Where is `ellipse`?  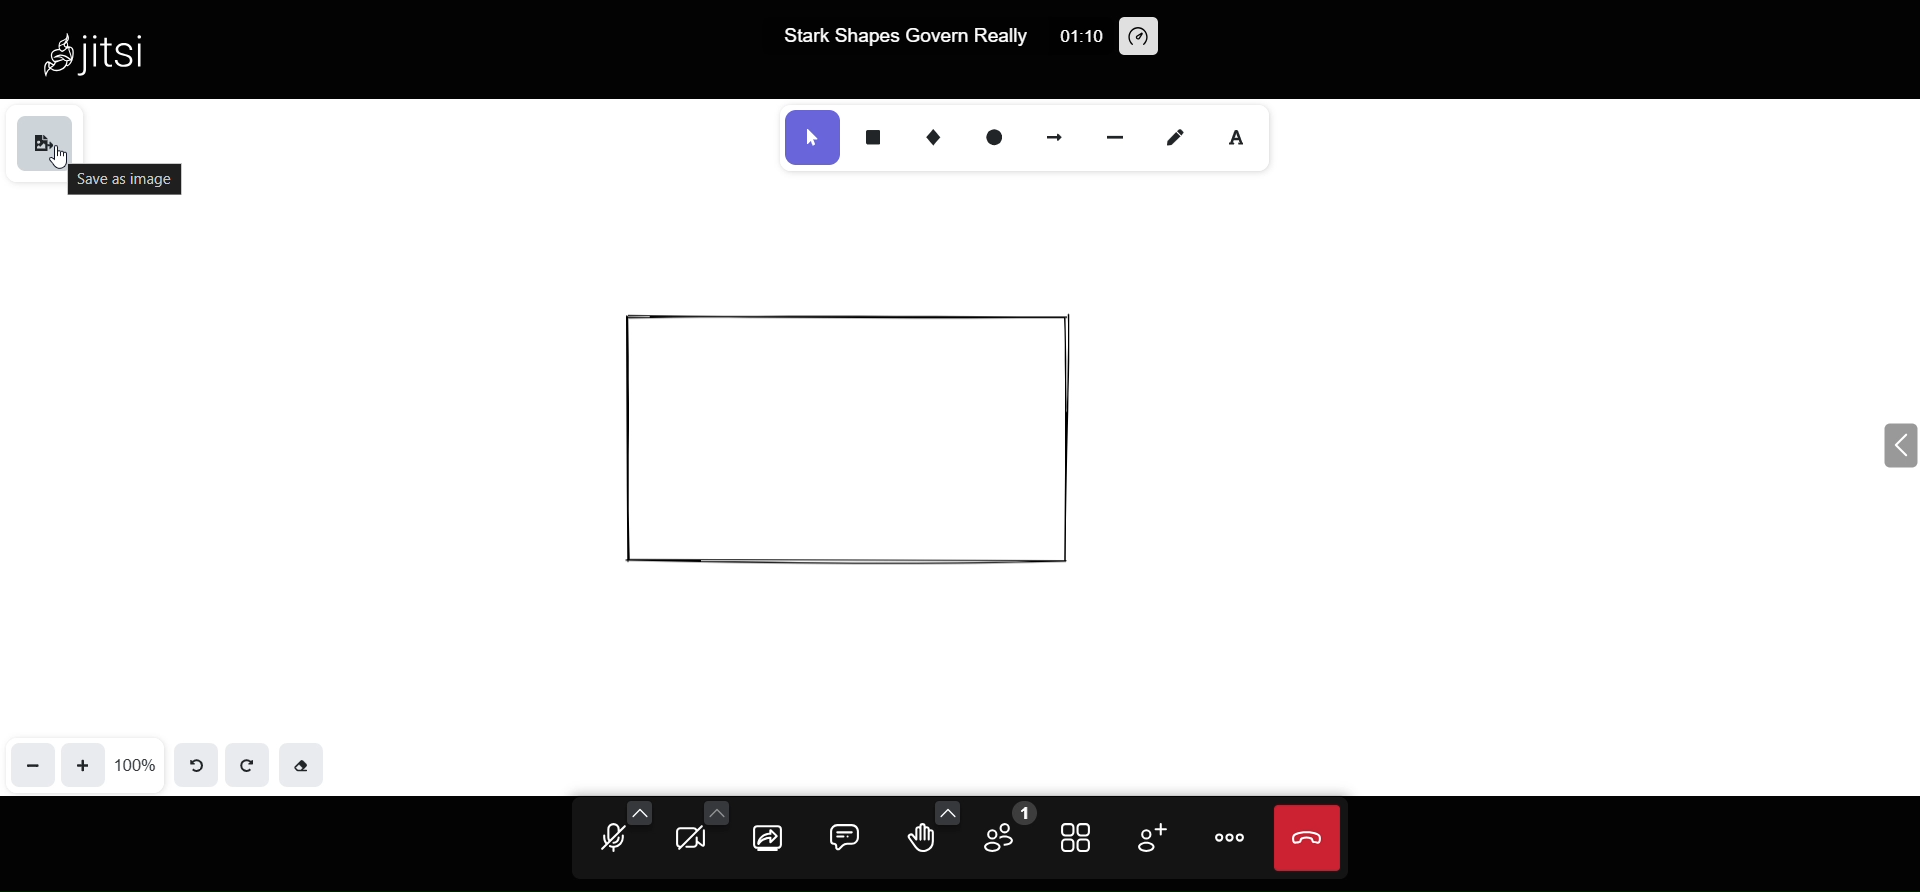
ellipse is located at coordinates (1000, 137).